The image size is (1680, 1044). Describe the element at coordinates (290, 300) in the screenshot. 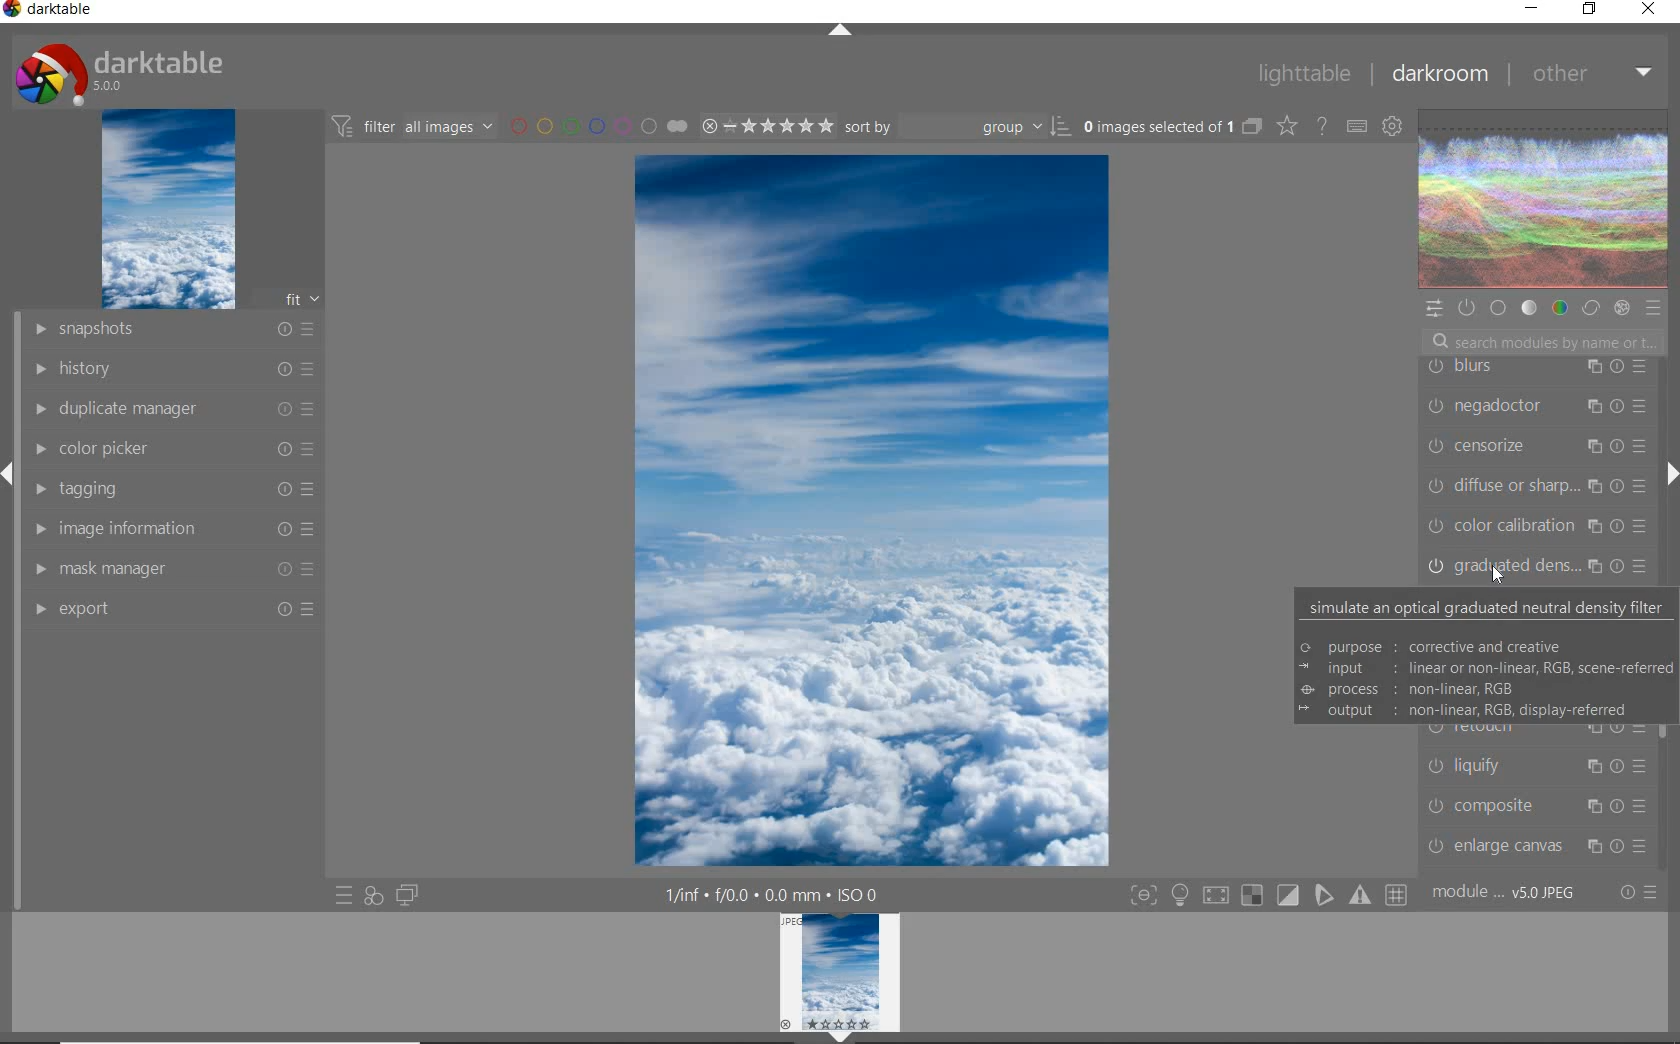

I see `fit` at that location.